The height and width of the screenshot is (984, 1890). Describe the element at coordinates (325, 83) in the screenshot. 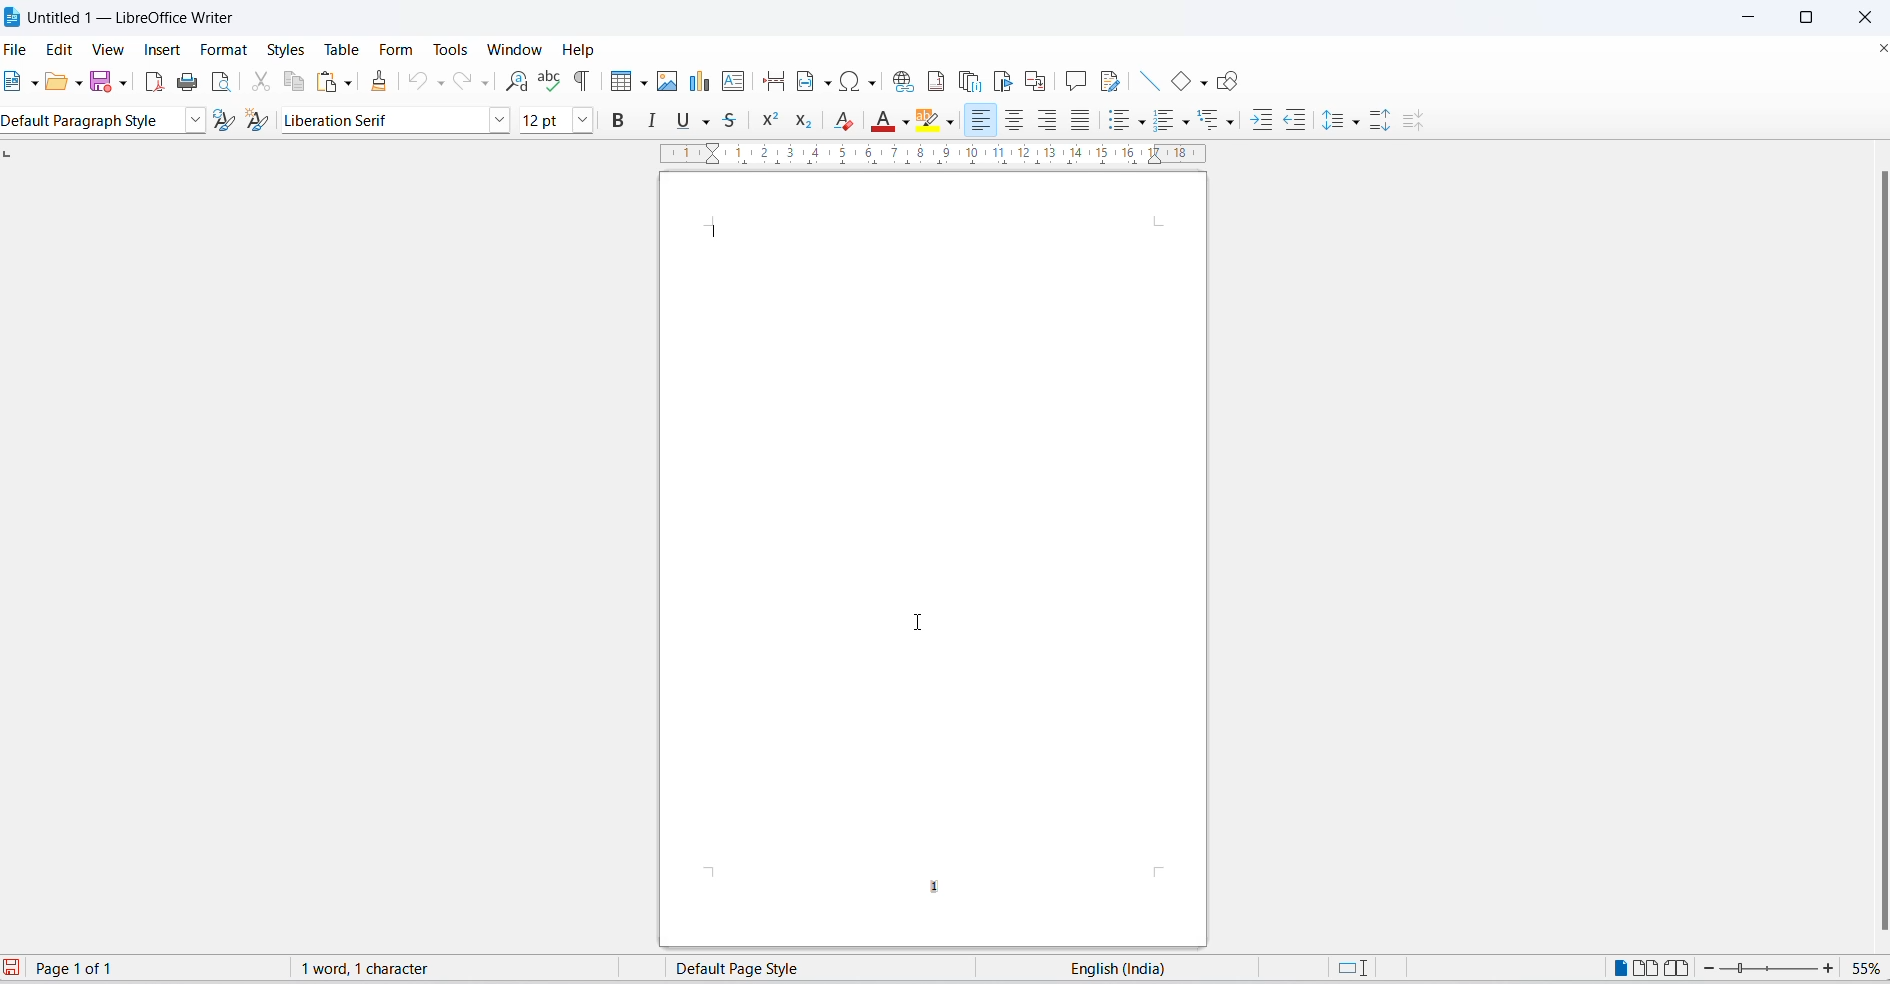

I see `paste options` at that location.